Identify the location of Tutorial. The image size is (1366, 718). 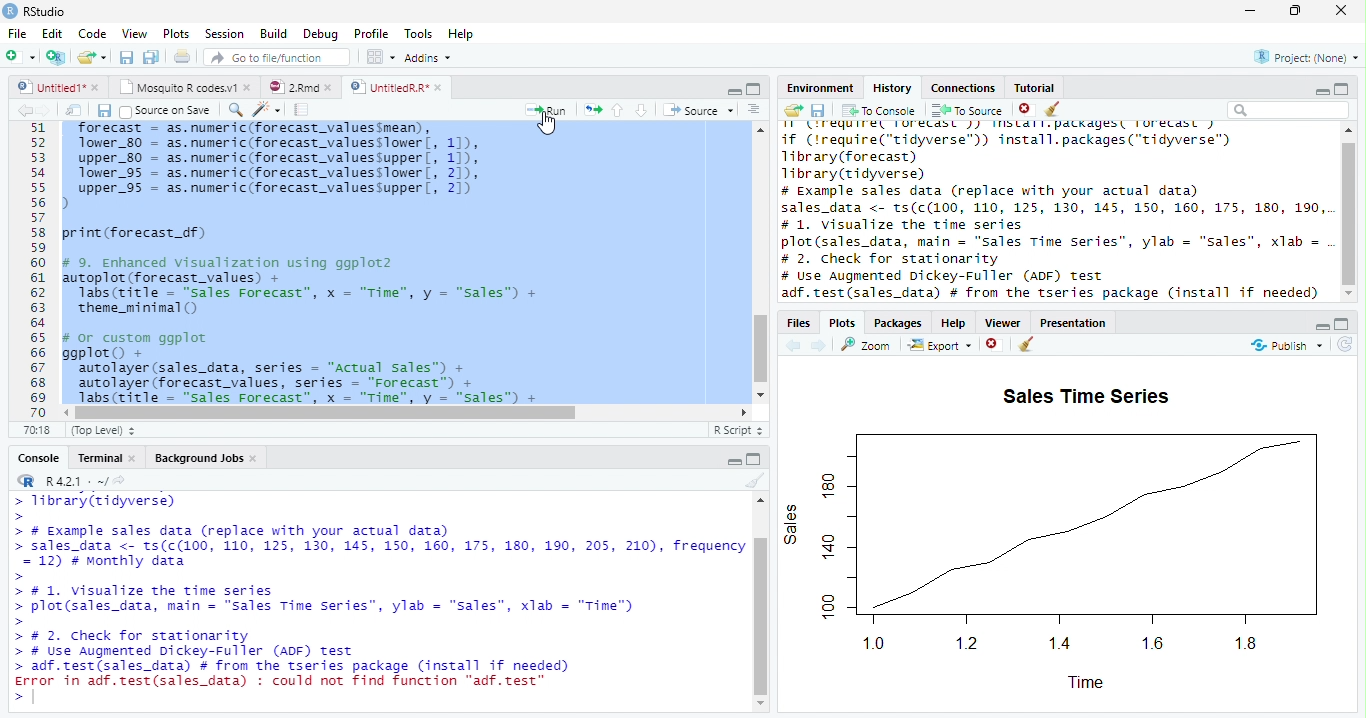
(1034, 88).